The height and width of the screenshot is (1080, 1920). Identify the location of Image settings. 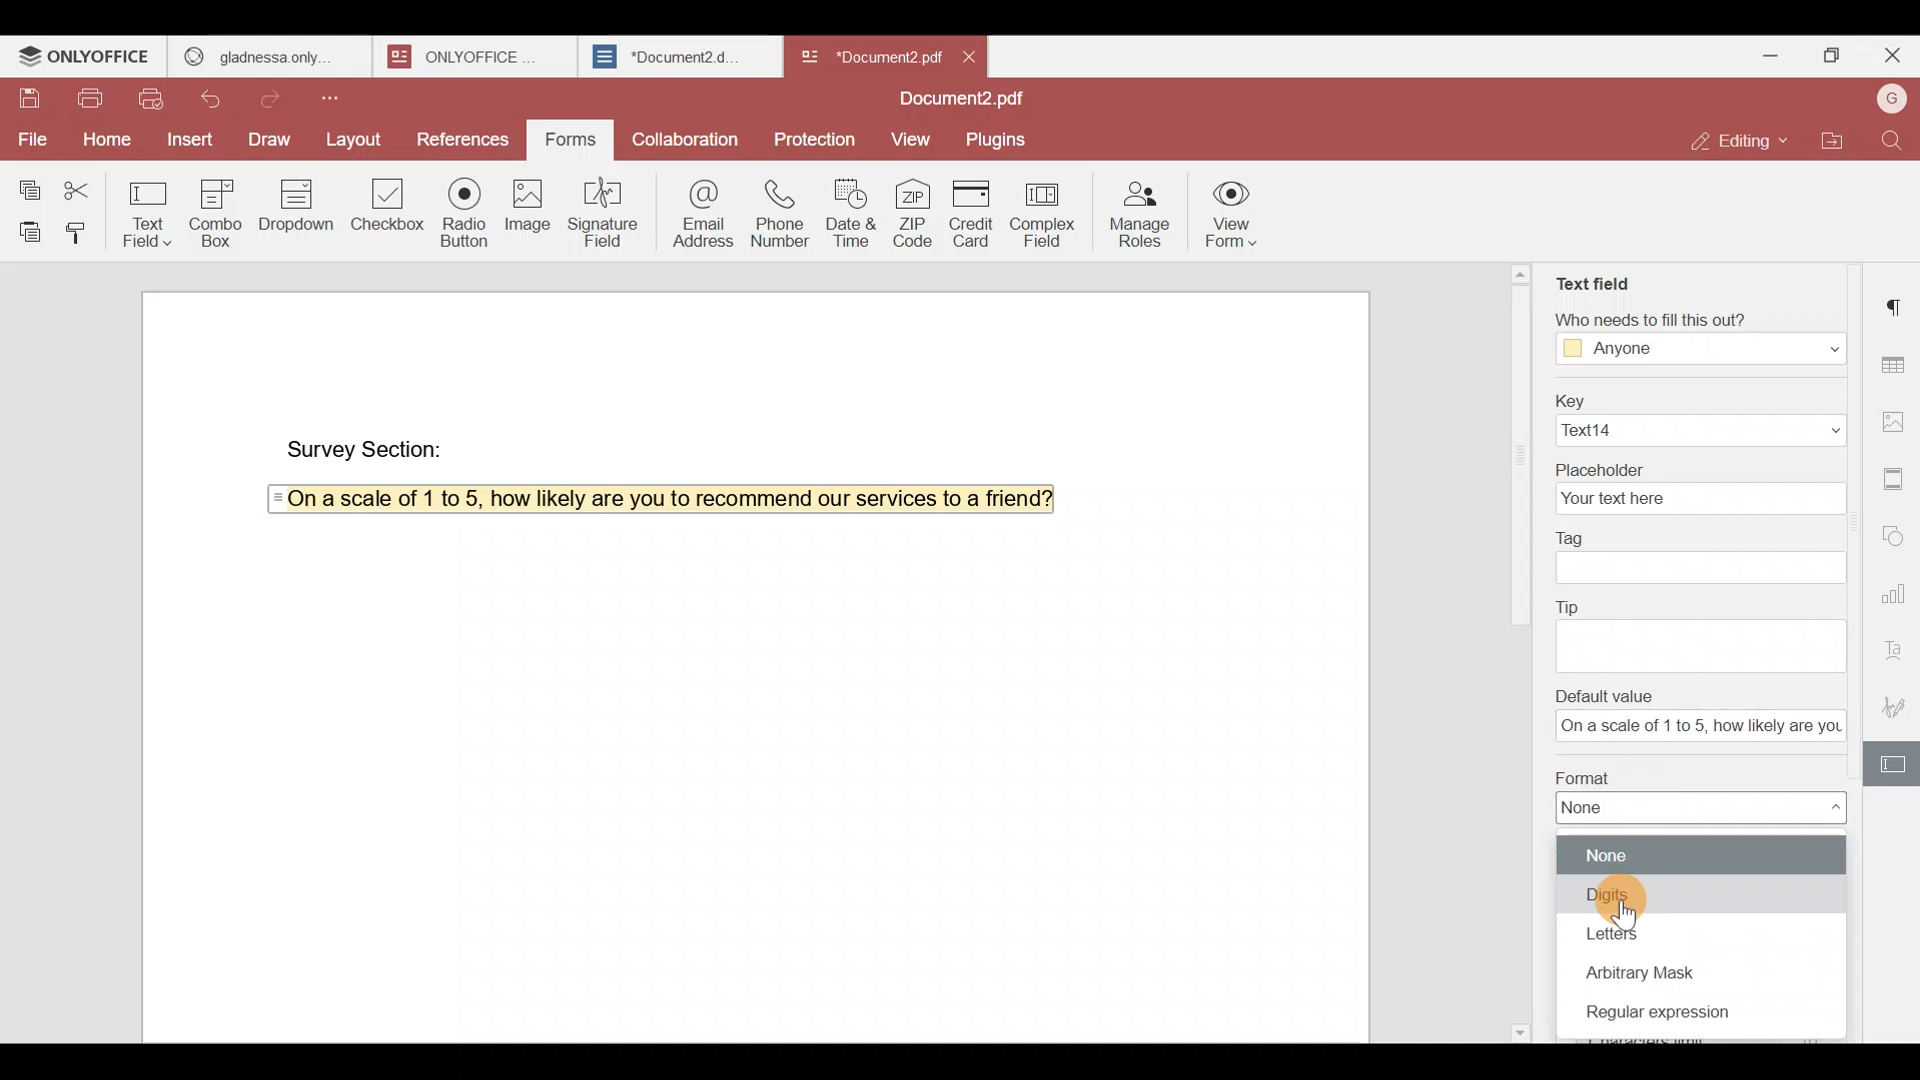
(1896, 416).